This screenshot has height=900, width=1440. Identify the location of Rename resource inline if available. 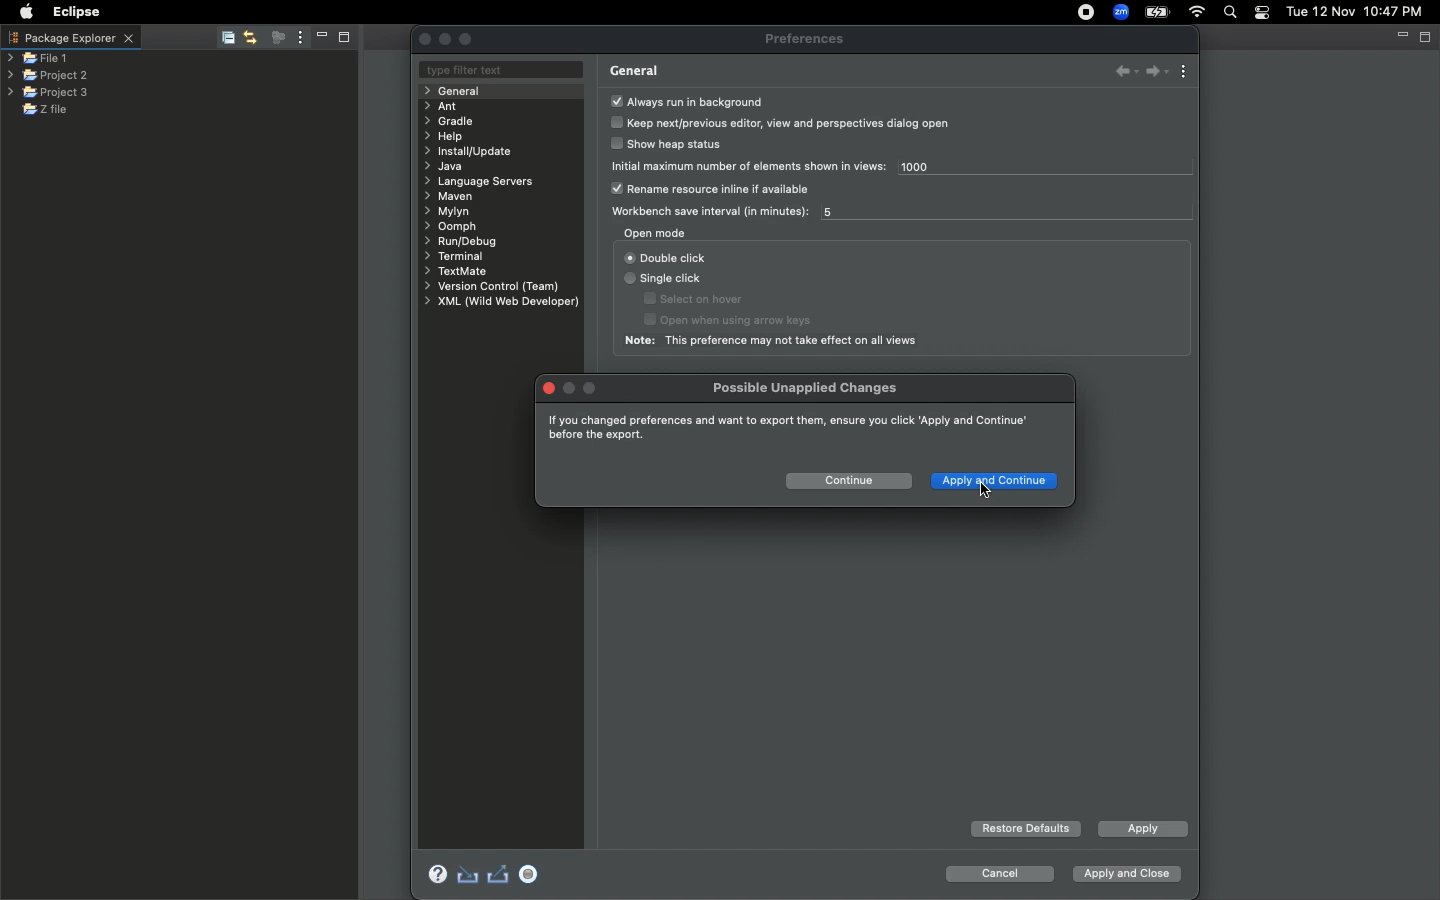
(718, 190).